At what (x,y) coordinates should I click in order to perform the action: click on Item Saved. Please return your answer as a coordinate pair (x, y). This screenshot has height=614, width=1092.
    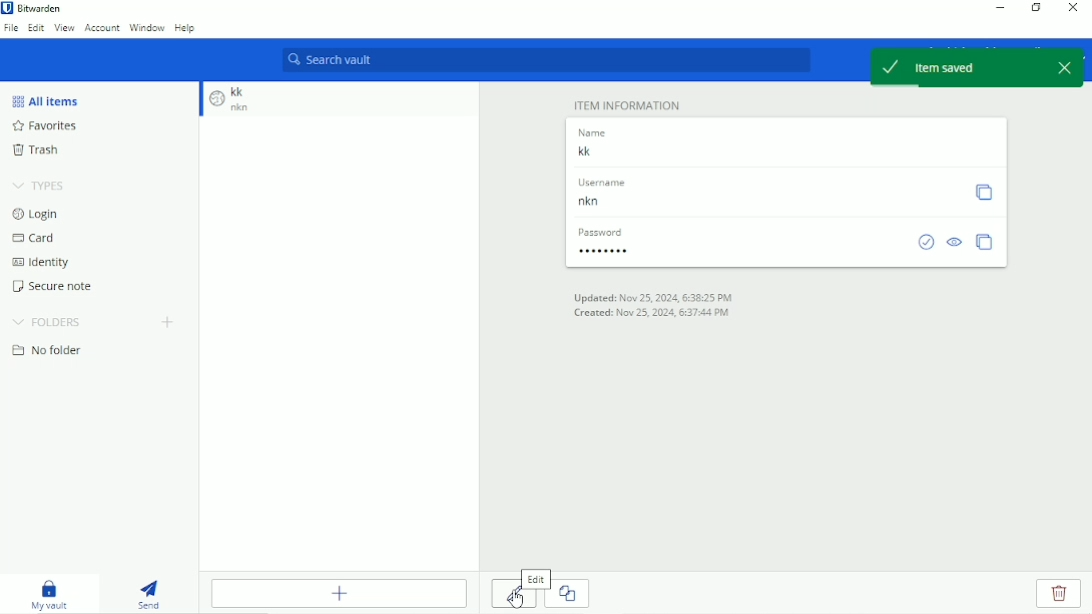
    Looking at the image, I should click on (957, 68).